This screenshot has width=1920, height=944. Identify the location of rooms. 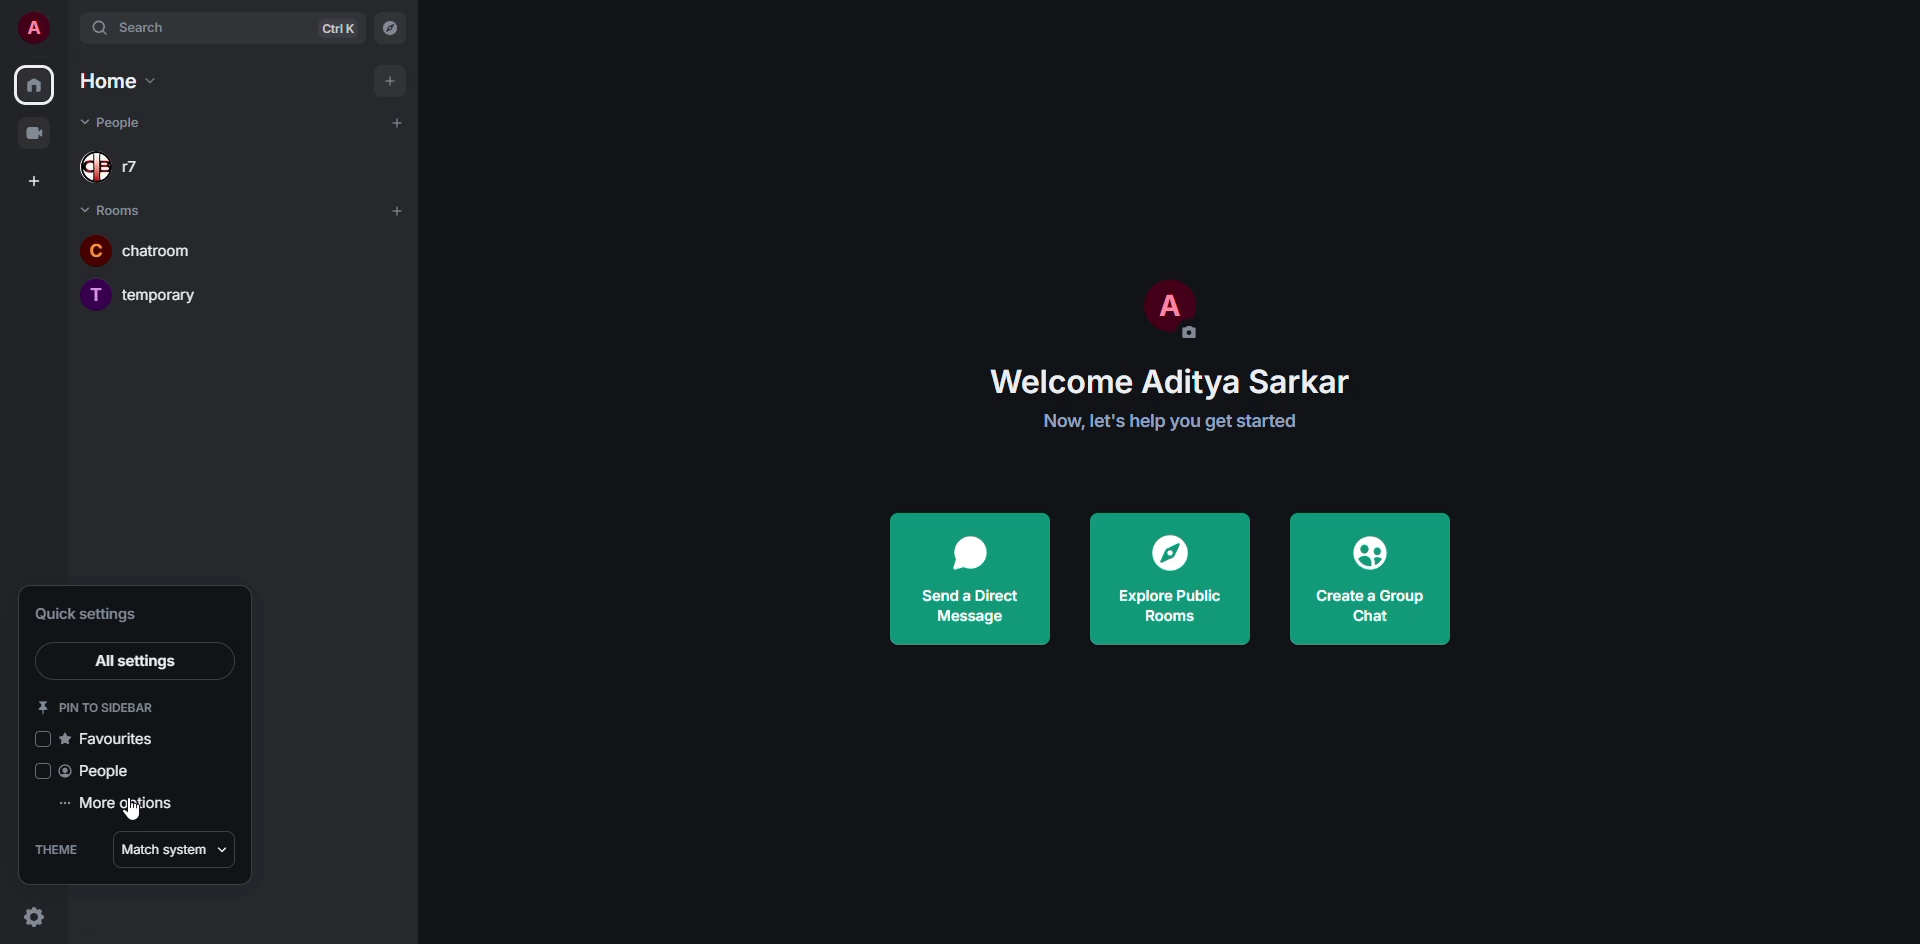
(114, 207).